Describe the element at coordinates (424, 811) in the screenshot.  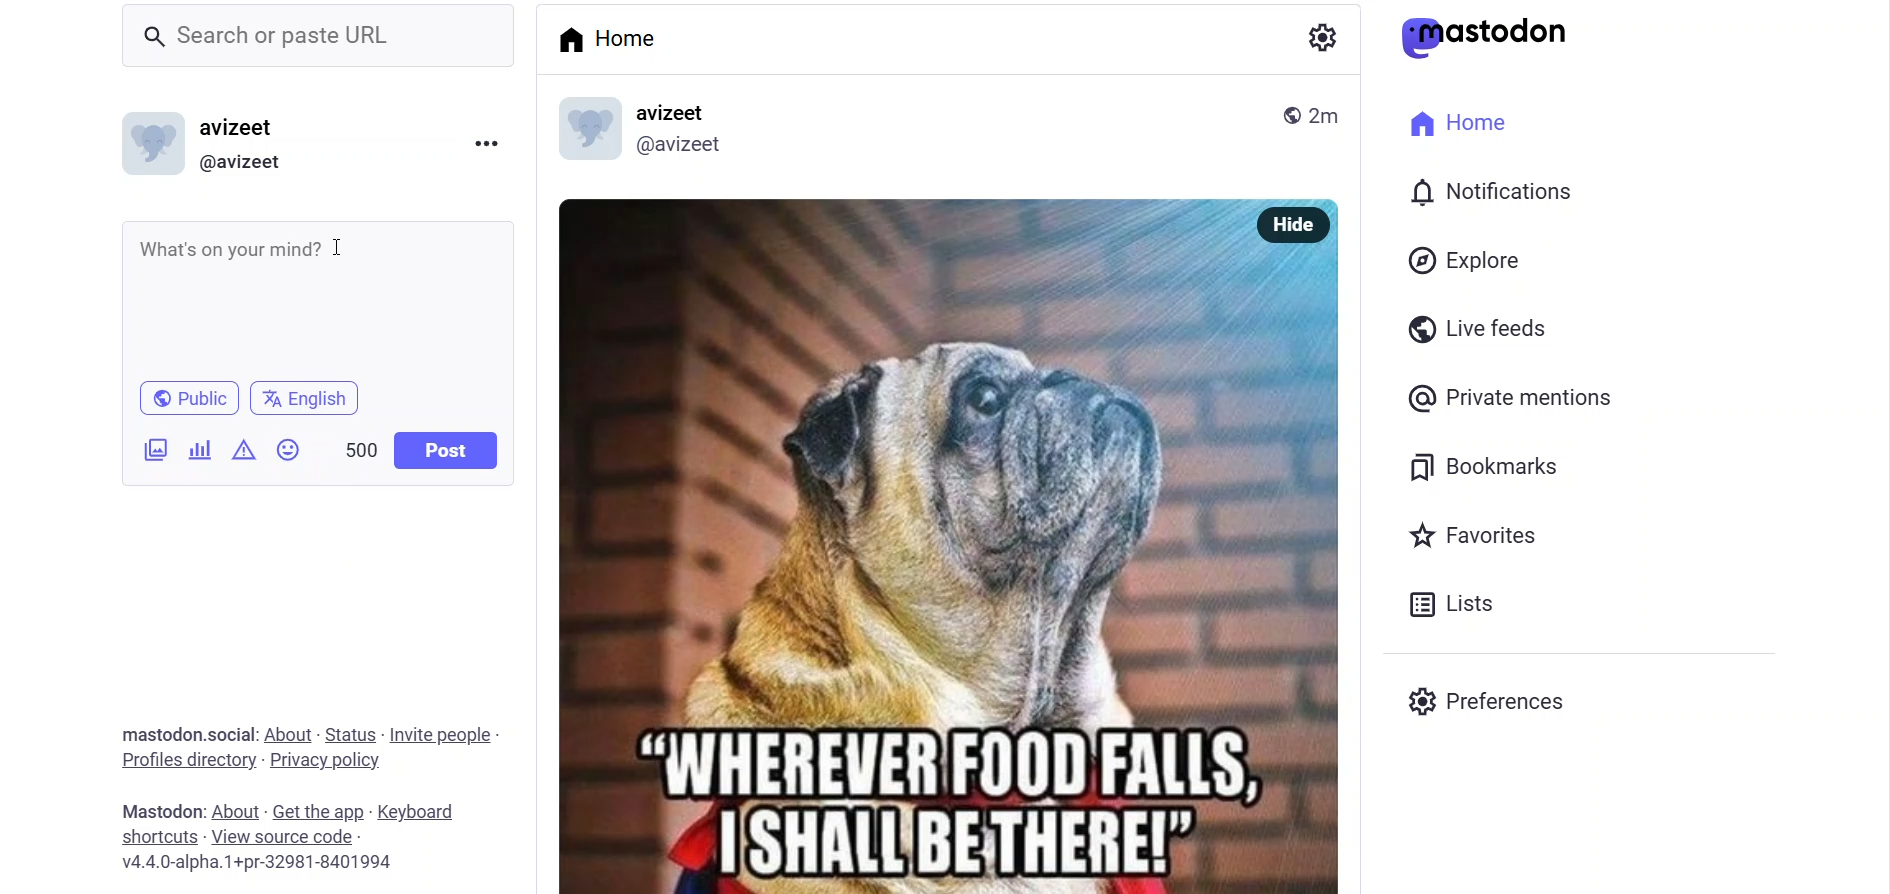
I see `keyboard` at that location.